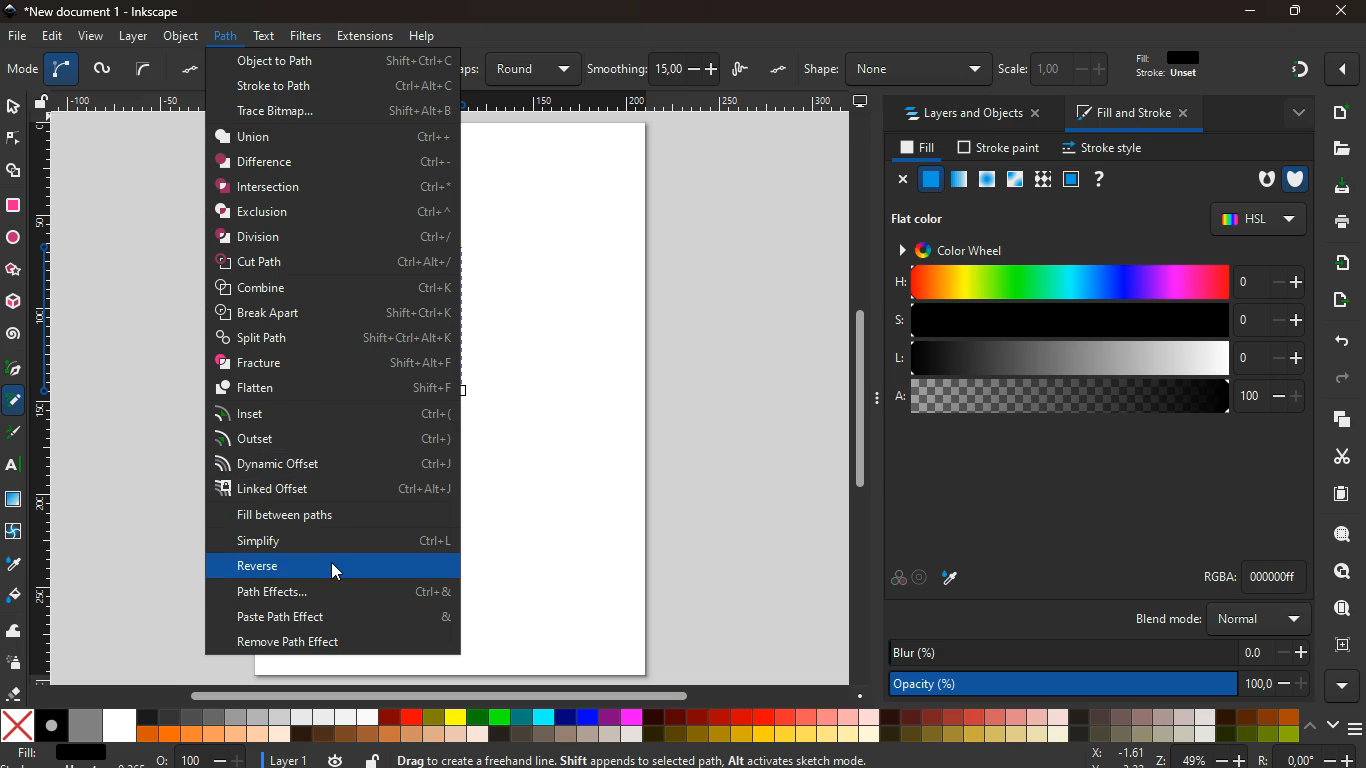 The height and width of the screenshot is (768, 1366). Describe the element at coordinates (932, 179) in the screenshot. I see `normal` at that location.